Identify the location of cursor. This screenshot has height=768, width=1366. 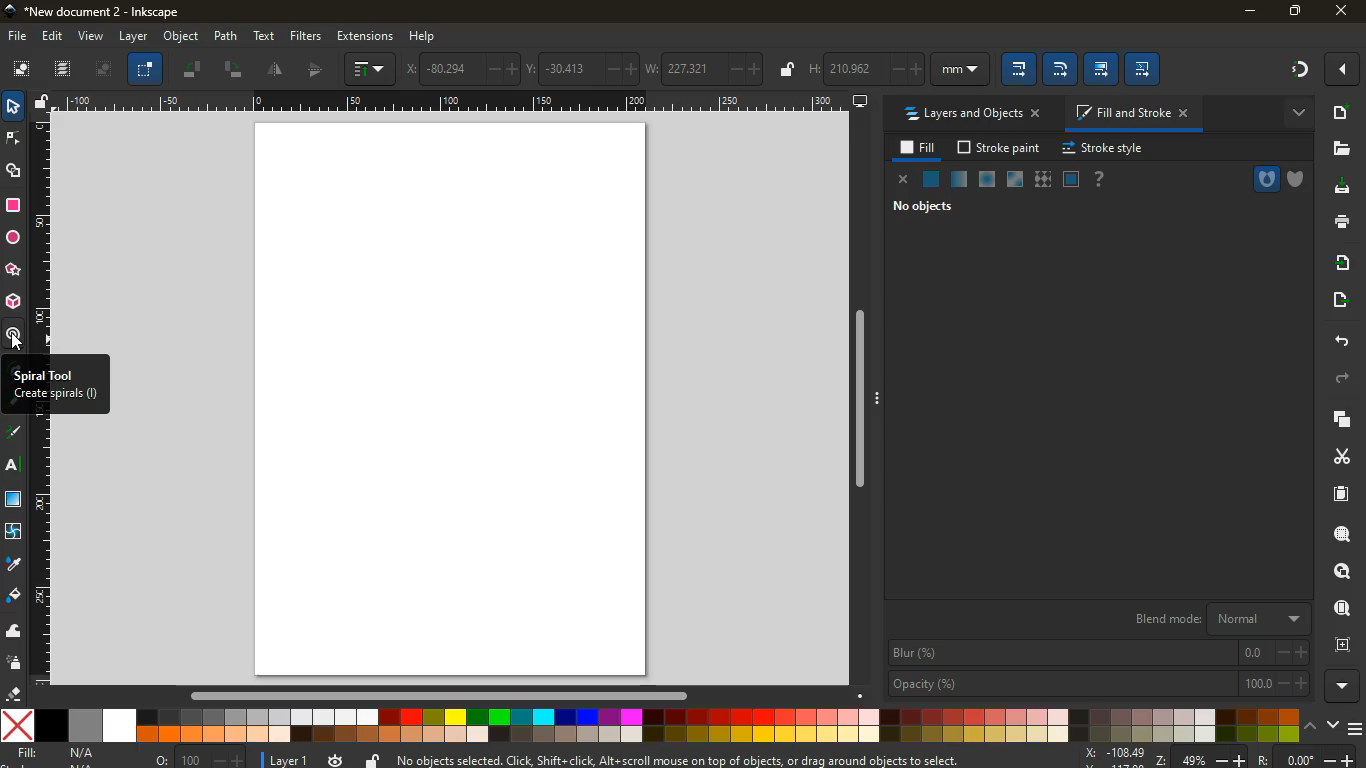
(20, 343).